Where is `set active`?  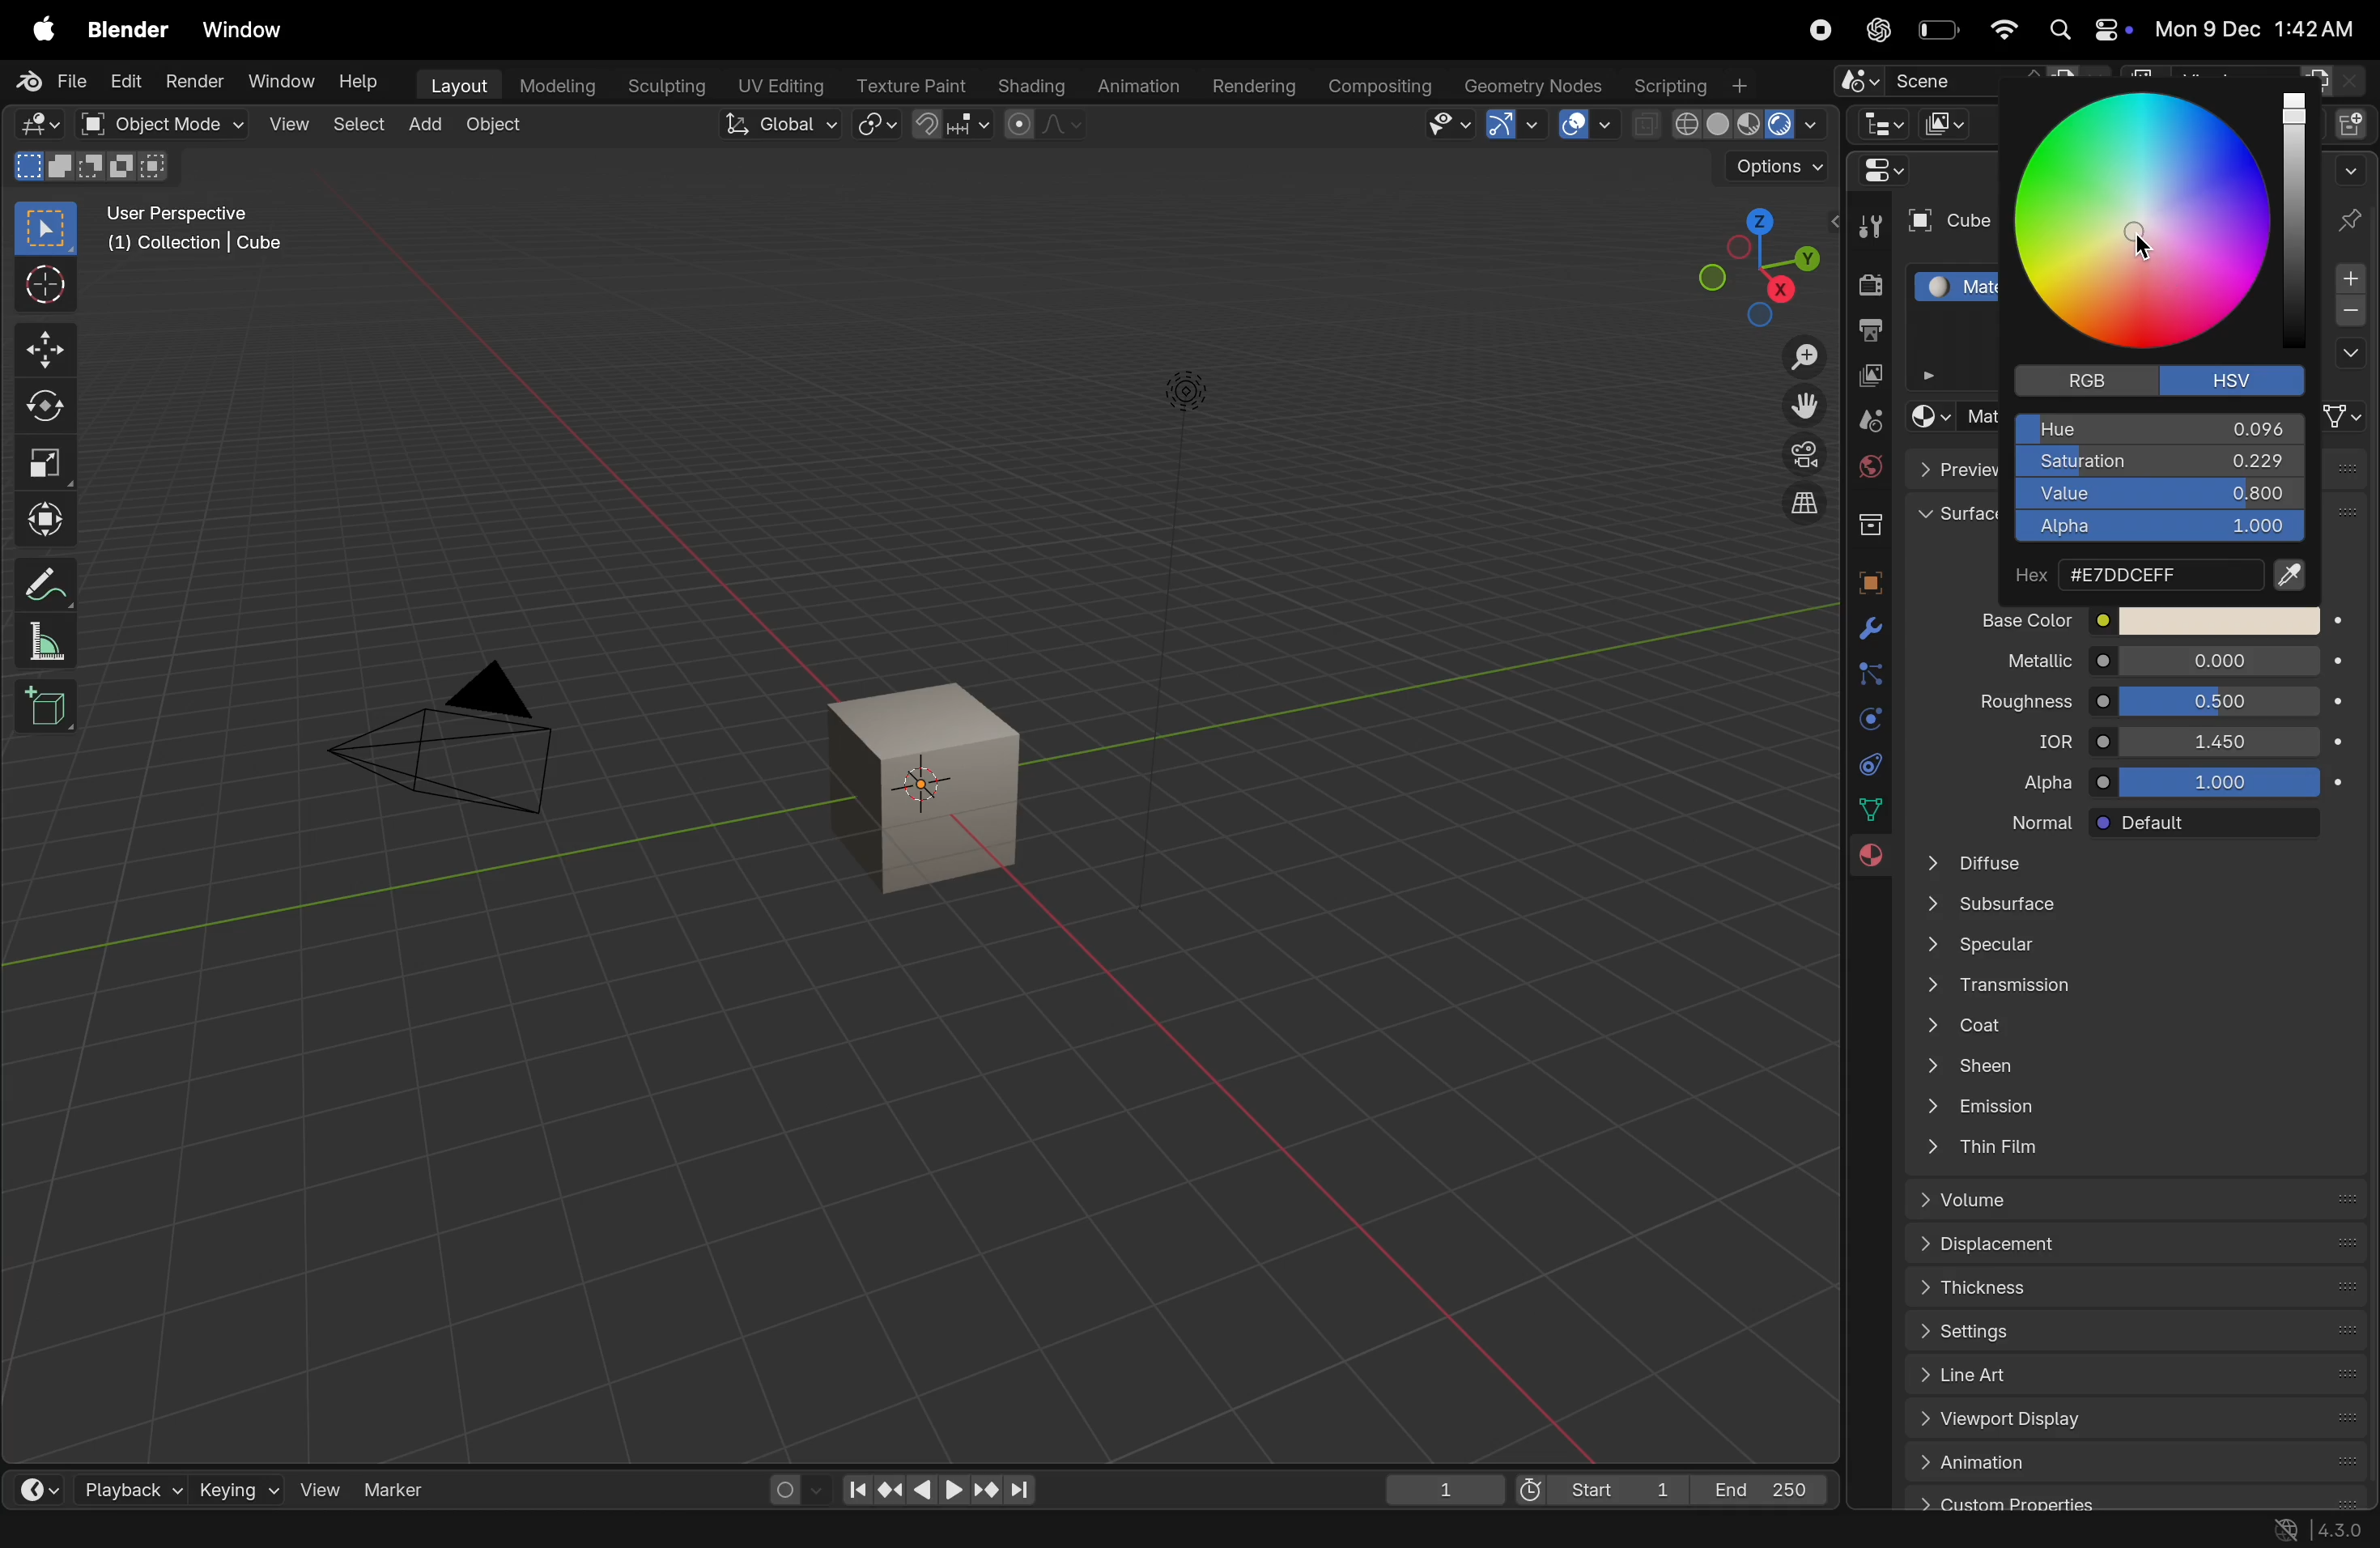 set active is located at coordinates (62, 1528).